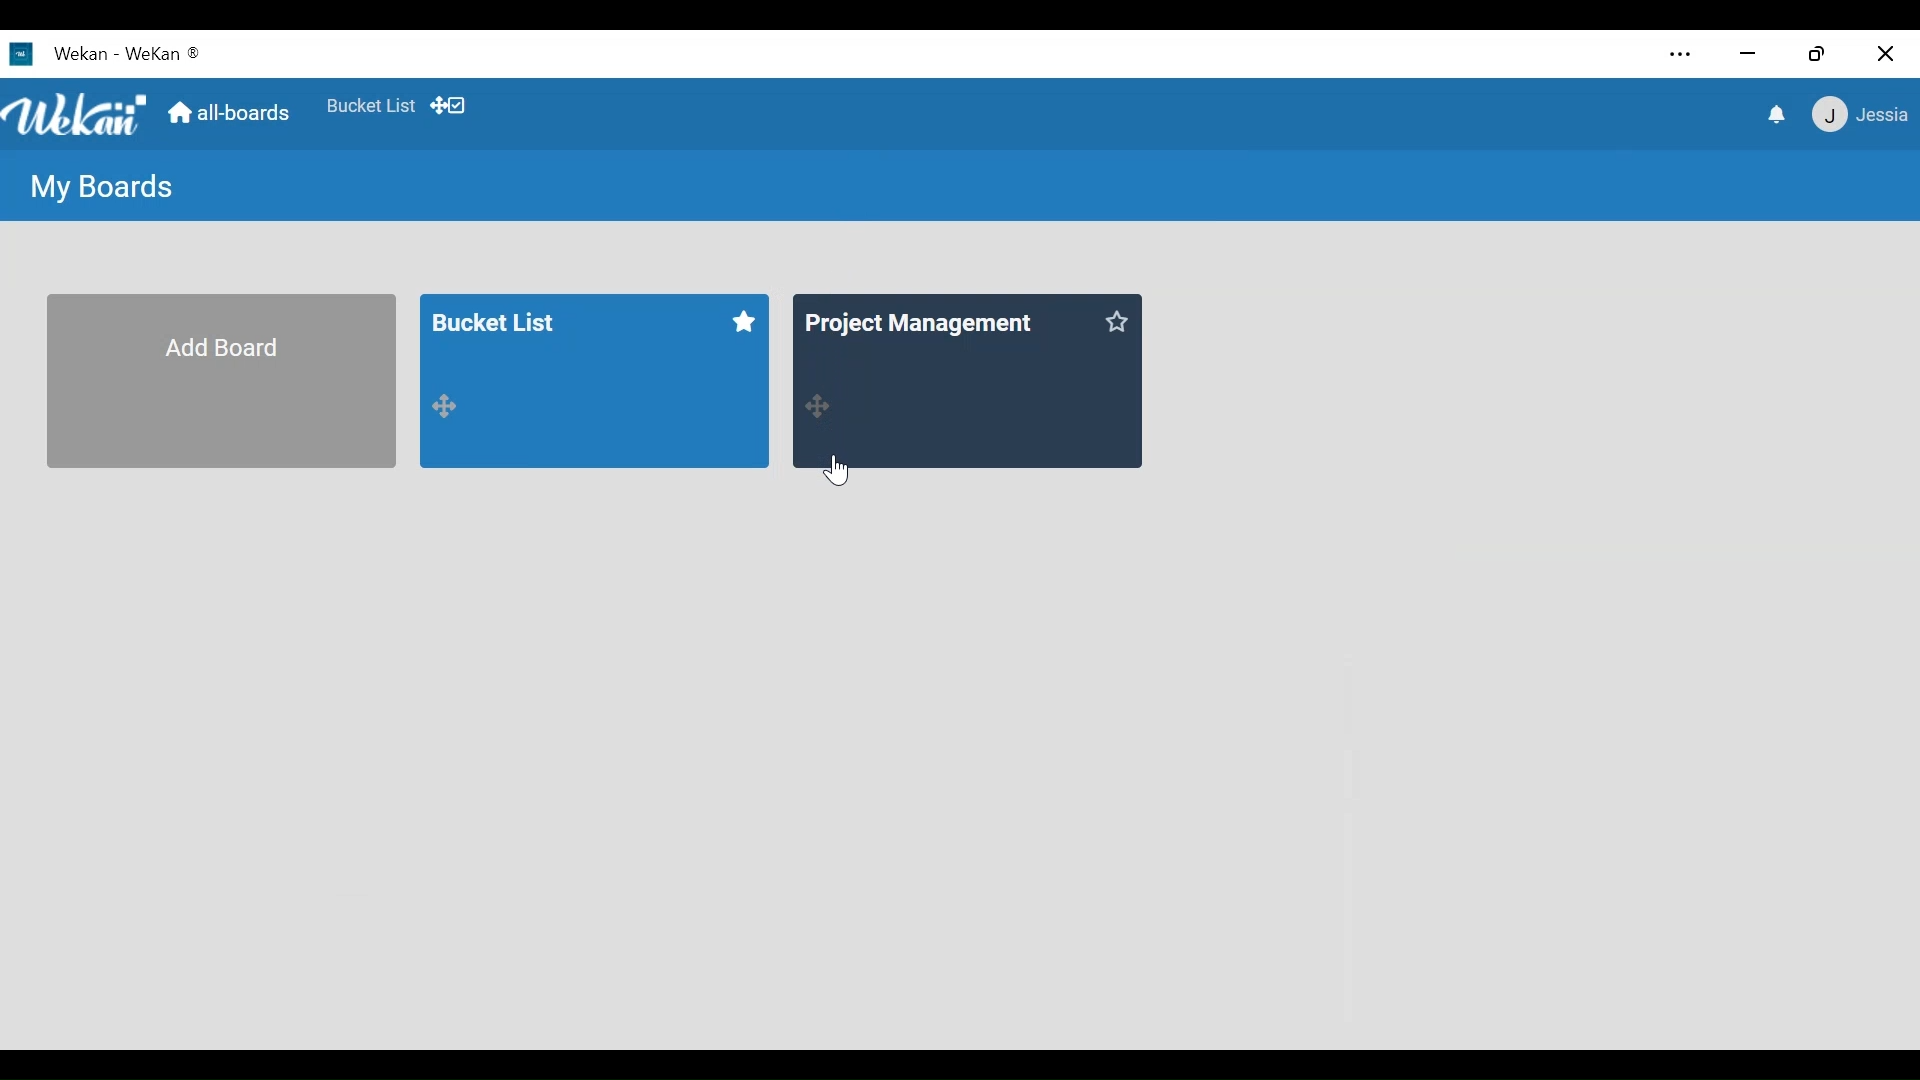  I want to click on Show desktop drag handles, so click(453, 107).